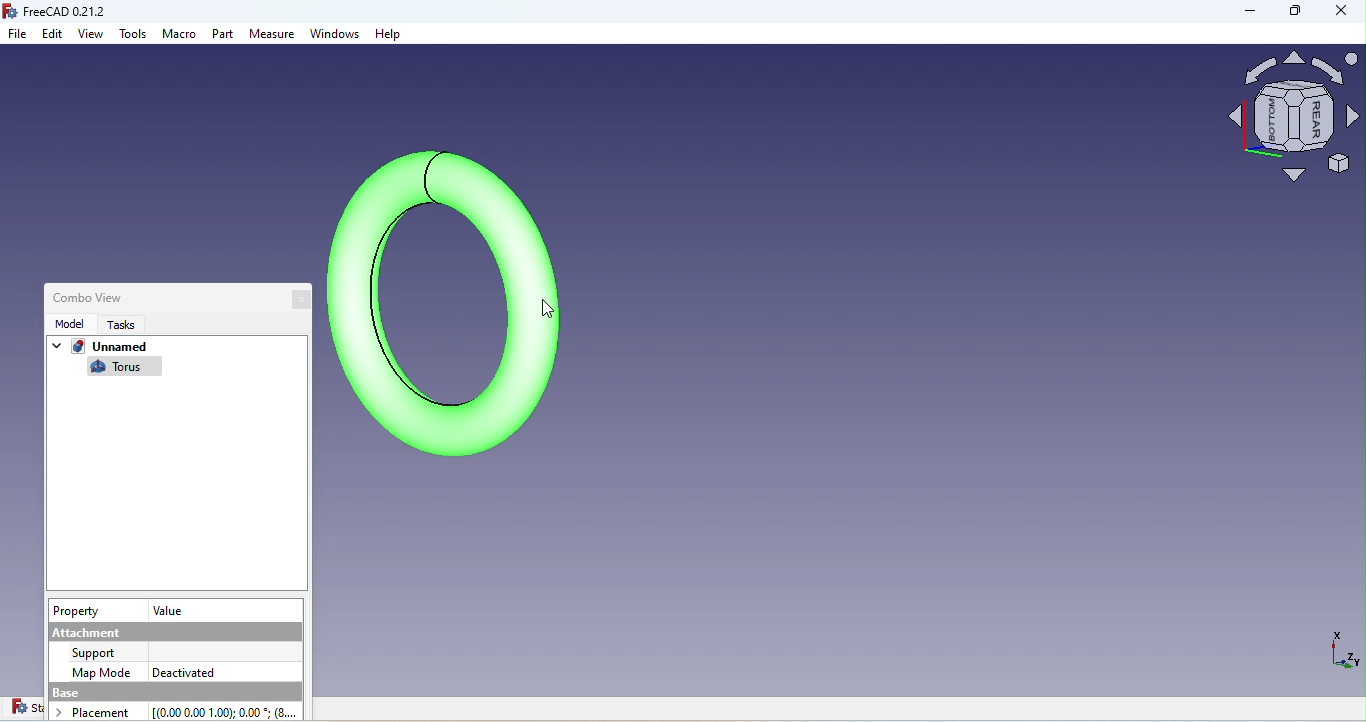 This screenshot has width=1366, height=722. Describe the element at coordinates (183, 670) in the screenshot. I see `Deactivated` at that location.